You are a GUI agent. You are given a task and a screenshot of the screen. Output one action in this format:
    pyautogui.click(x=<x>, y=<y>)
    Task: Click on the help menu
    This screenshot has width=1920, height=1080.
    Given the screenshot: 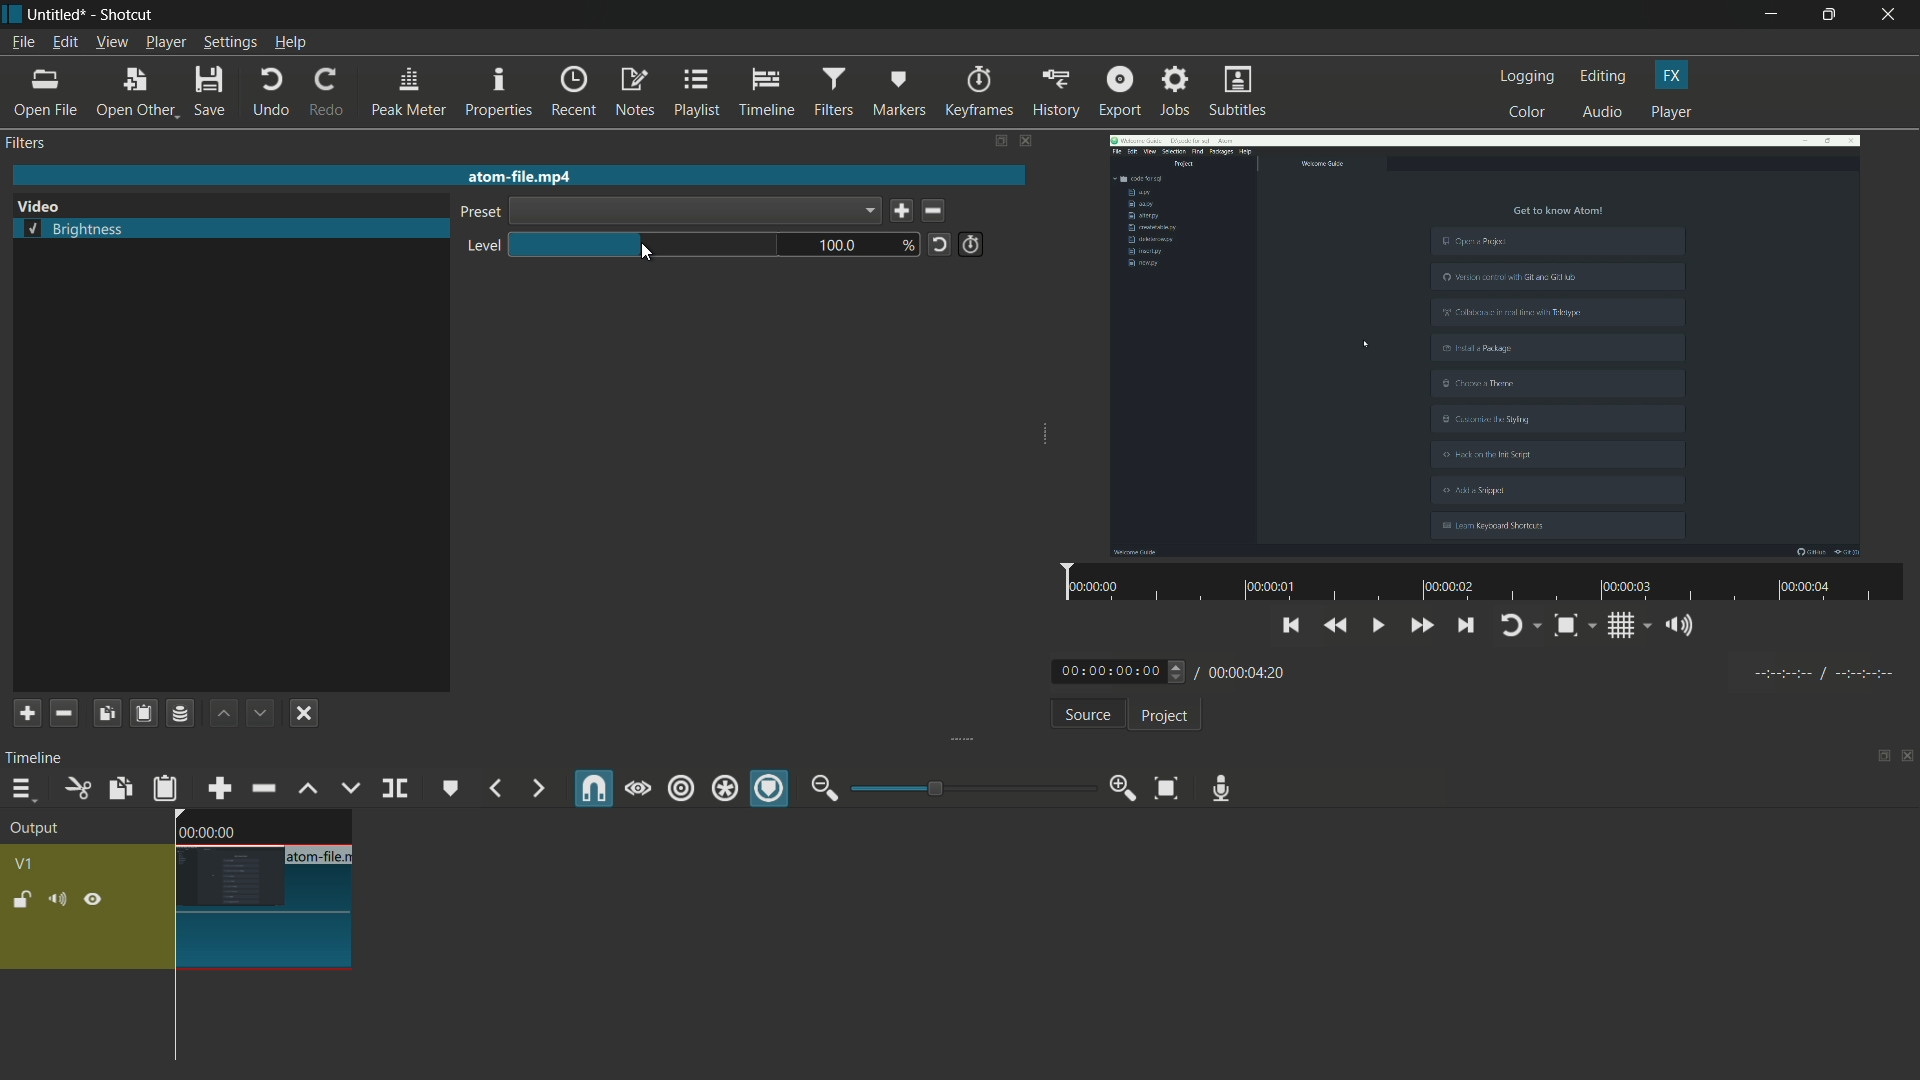 What is the action you would take?
    pyautogui.click(x=291, y=44)
    